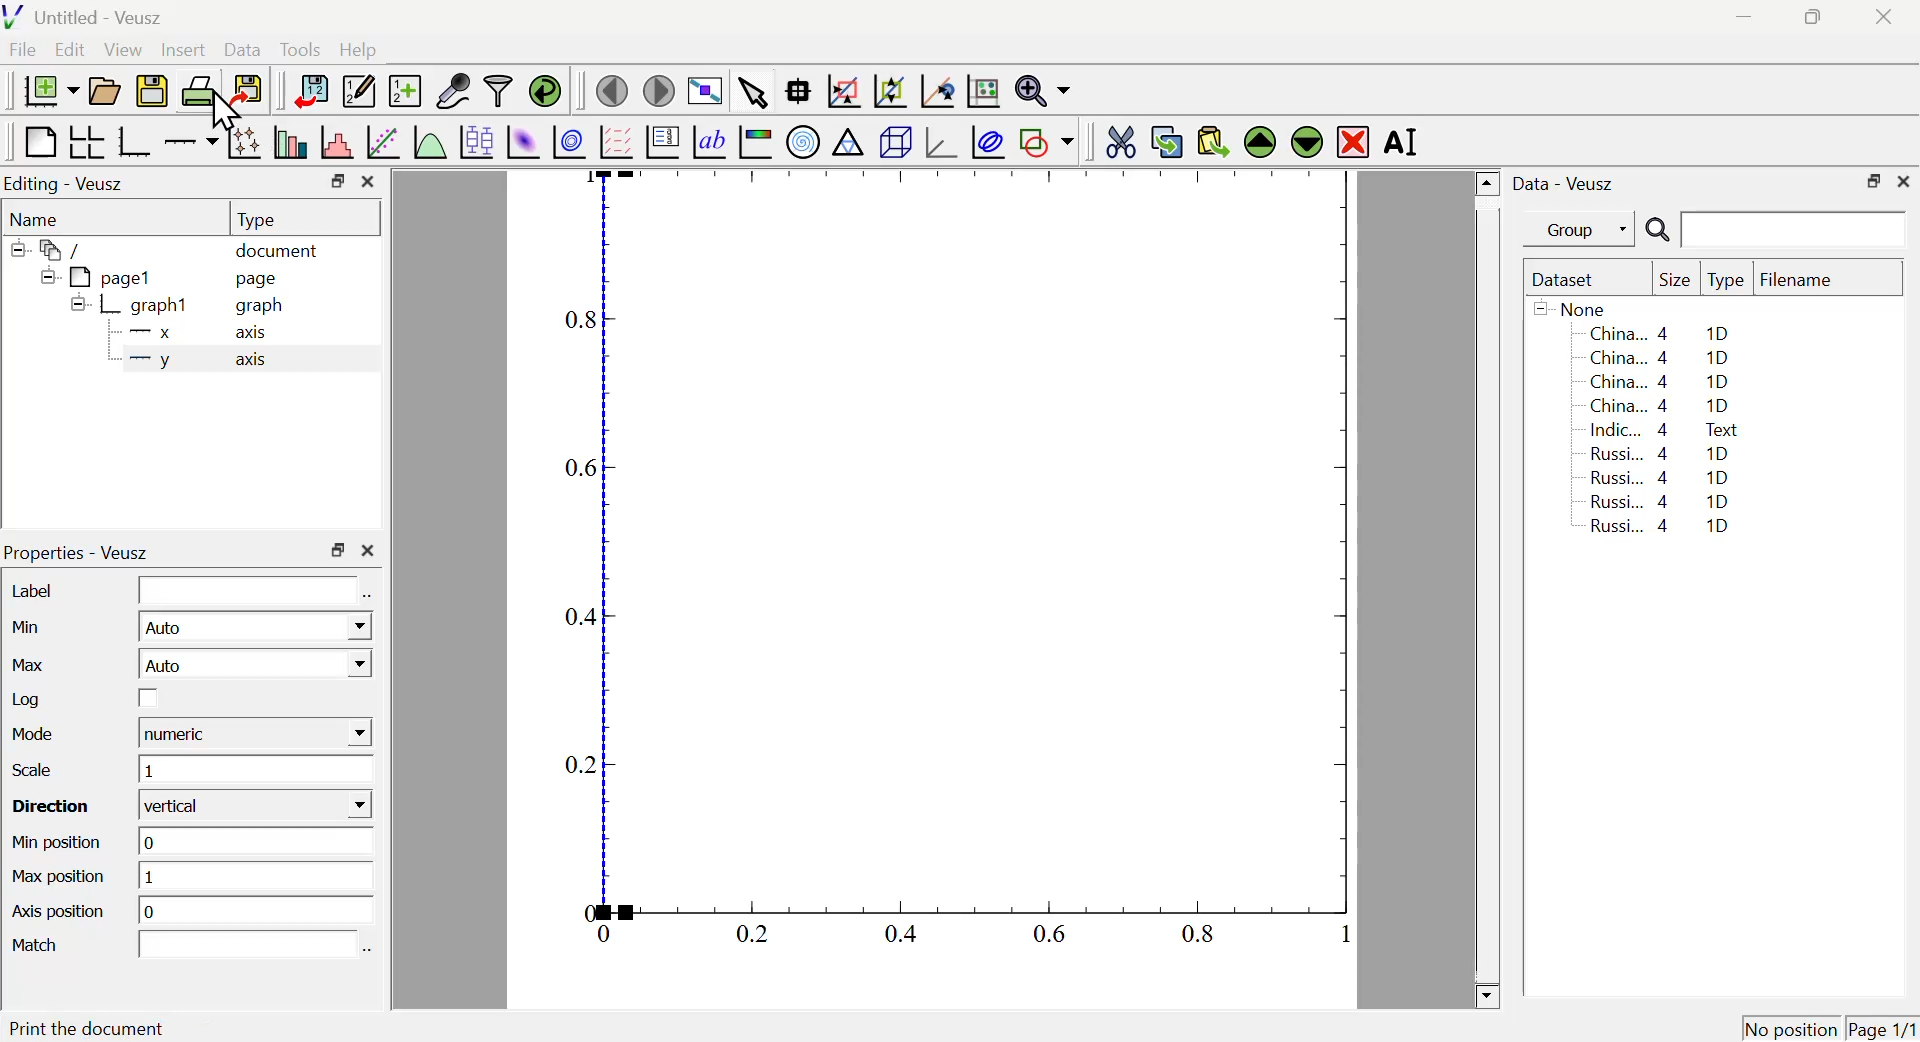  Describe the element at coordinates (1791, 1026) in the screenshot. I see `No position` at that location.